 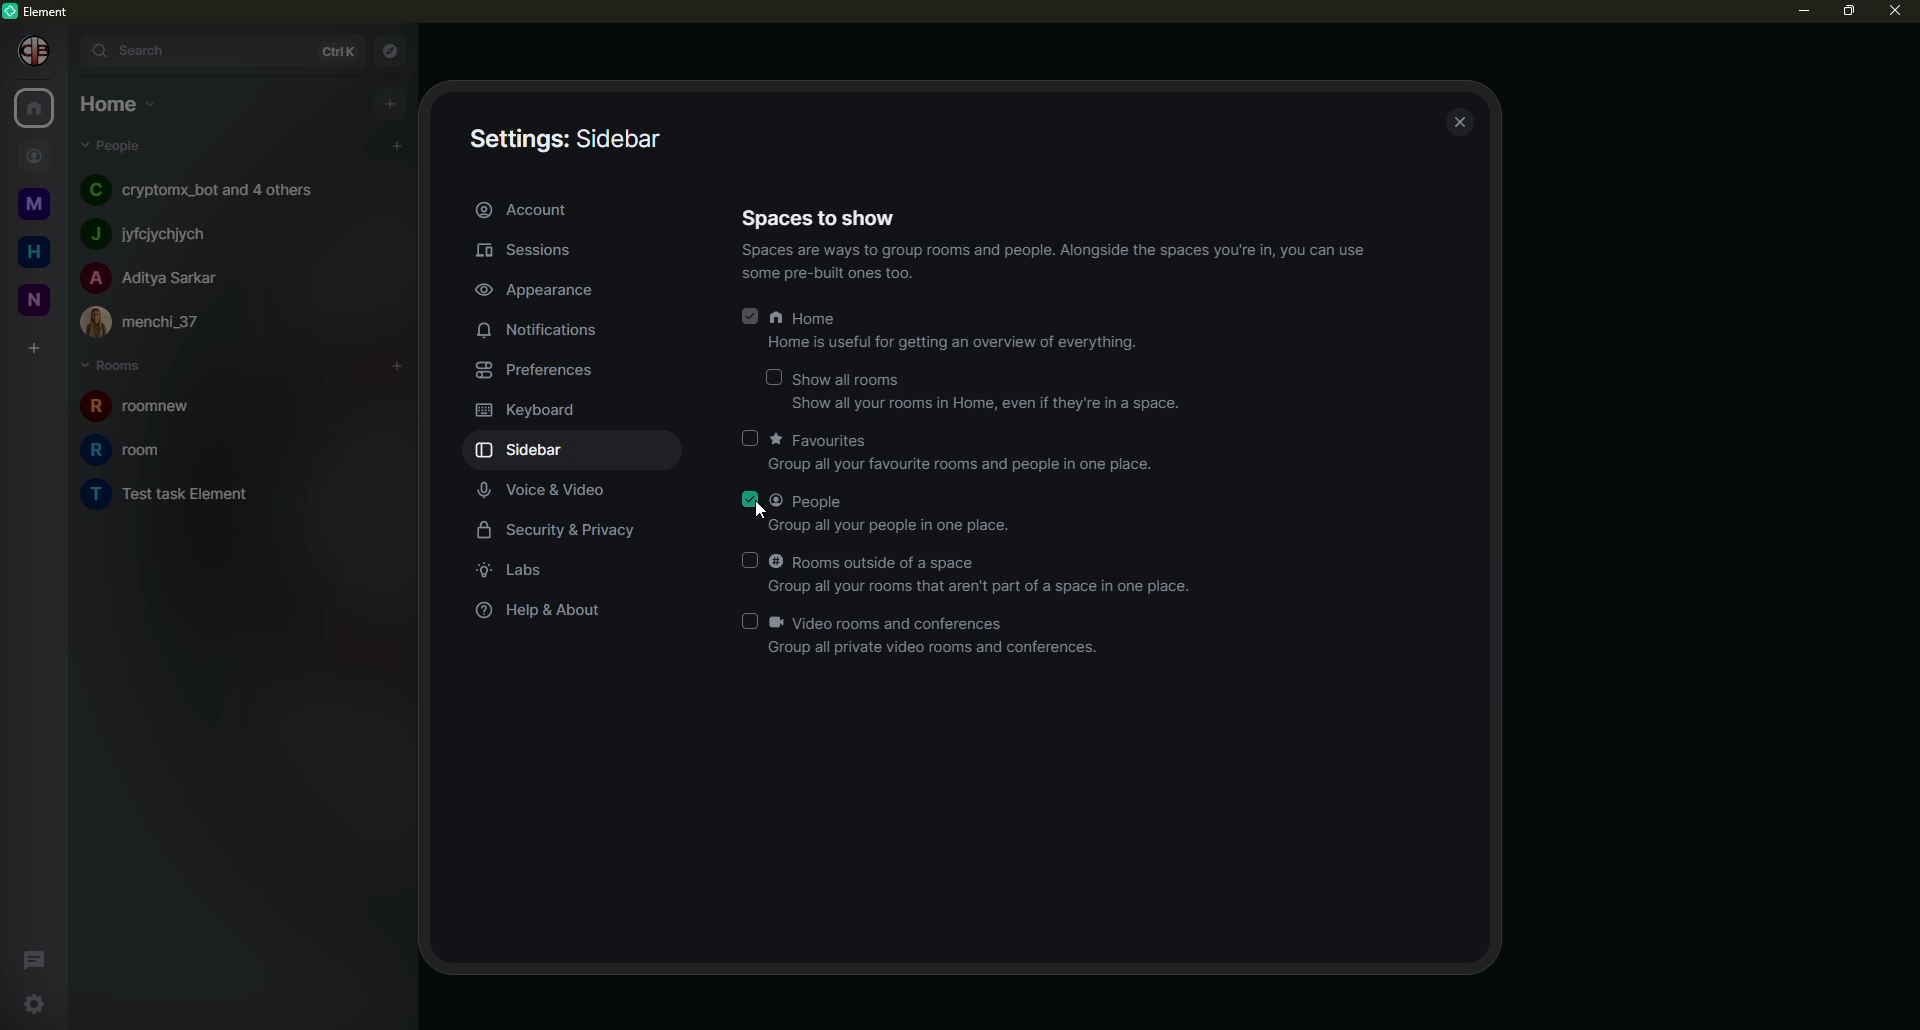 I want to click on people, so click(x=159, y=320).